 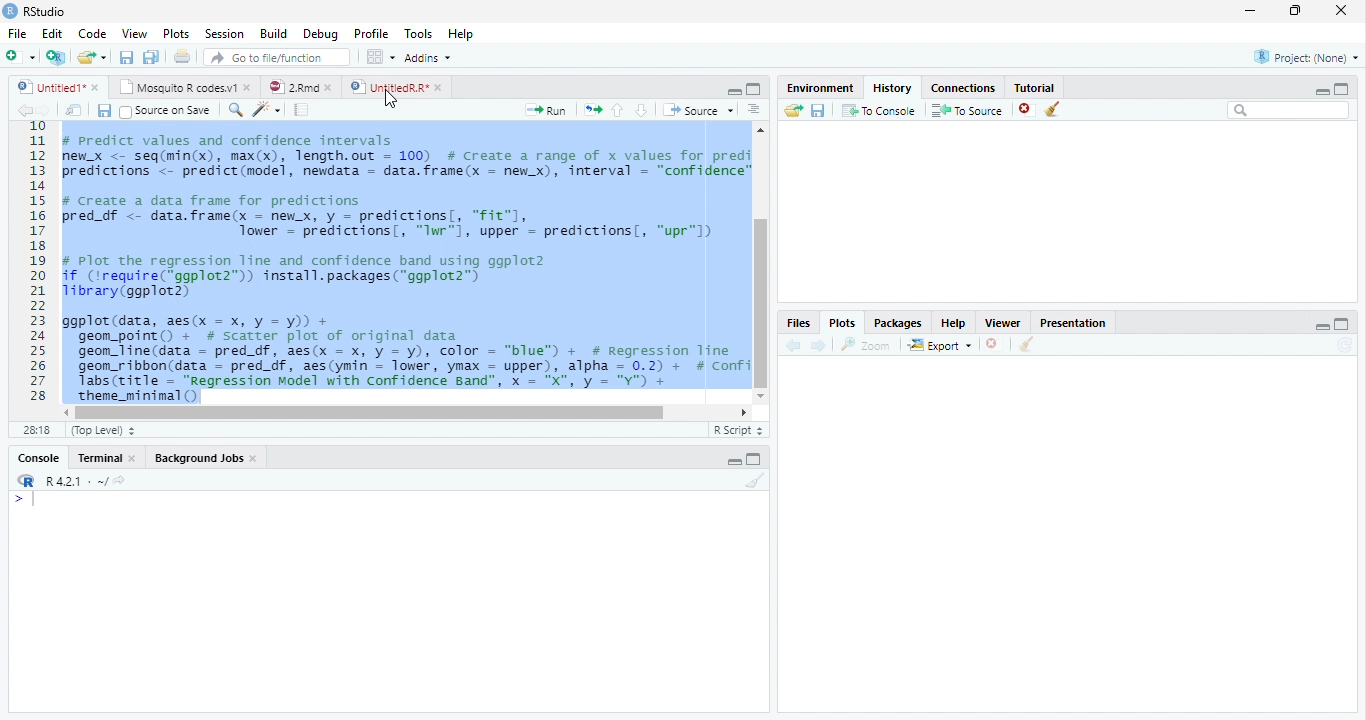 I want to click on Untitled, so click(x=59, y=86).